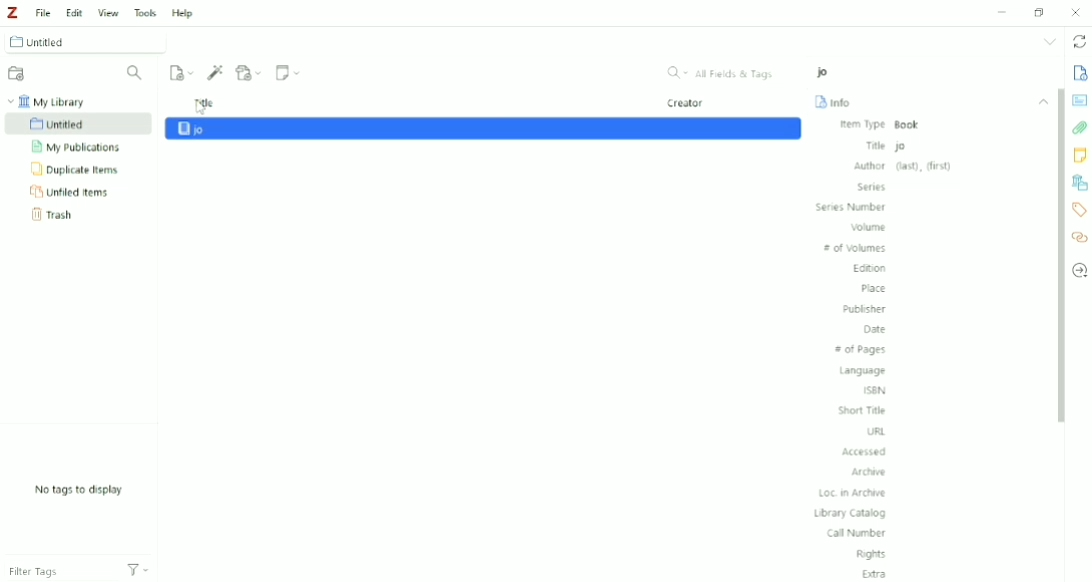 The image size is (1092, 582). What do you see at coordinates (1080, 73) in the screenshot?
I see `Info` at bounding box center [1080, 73].